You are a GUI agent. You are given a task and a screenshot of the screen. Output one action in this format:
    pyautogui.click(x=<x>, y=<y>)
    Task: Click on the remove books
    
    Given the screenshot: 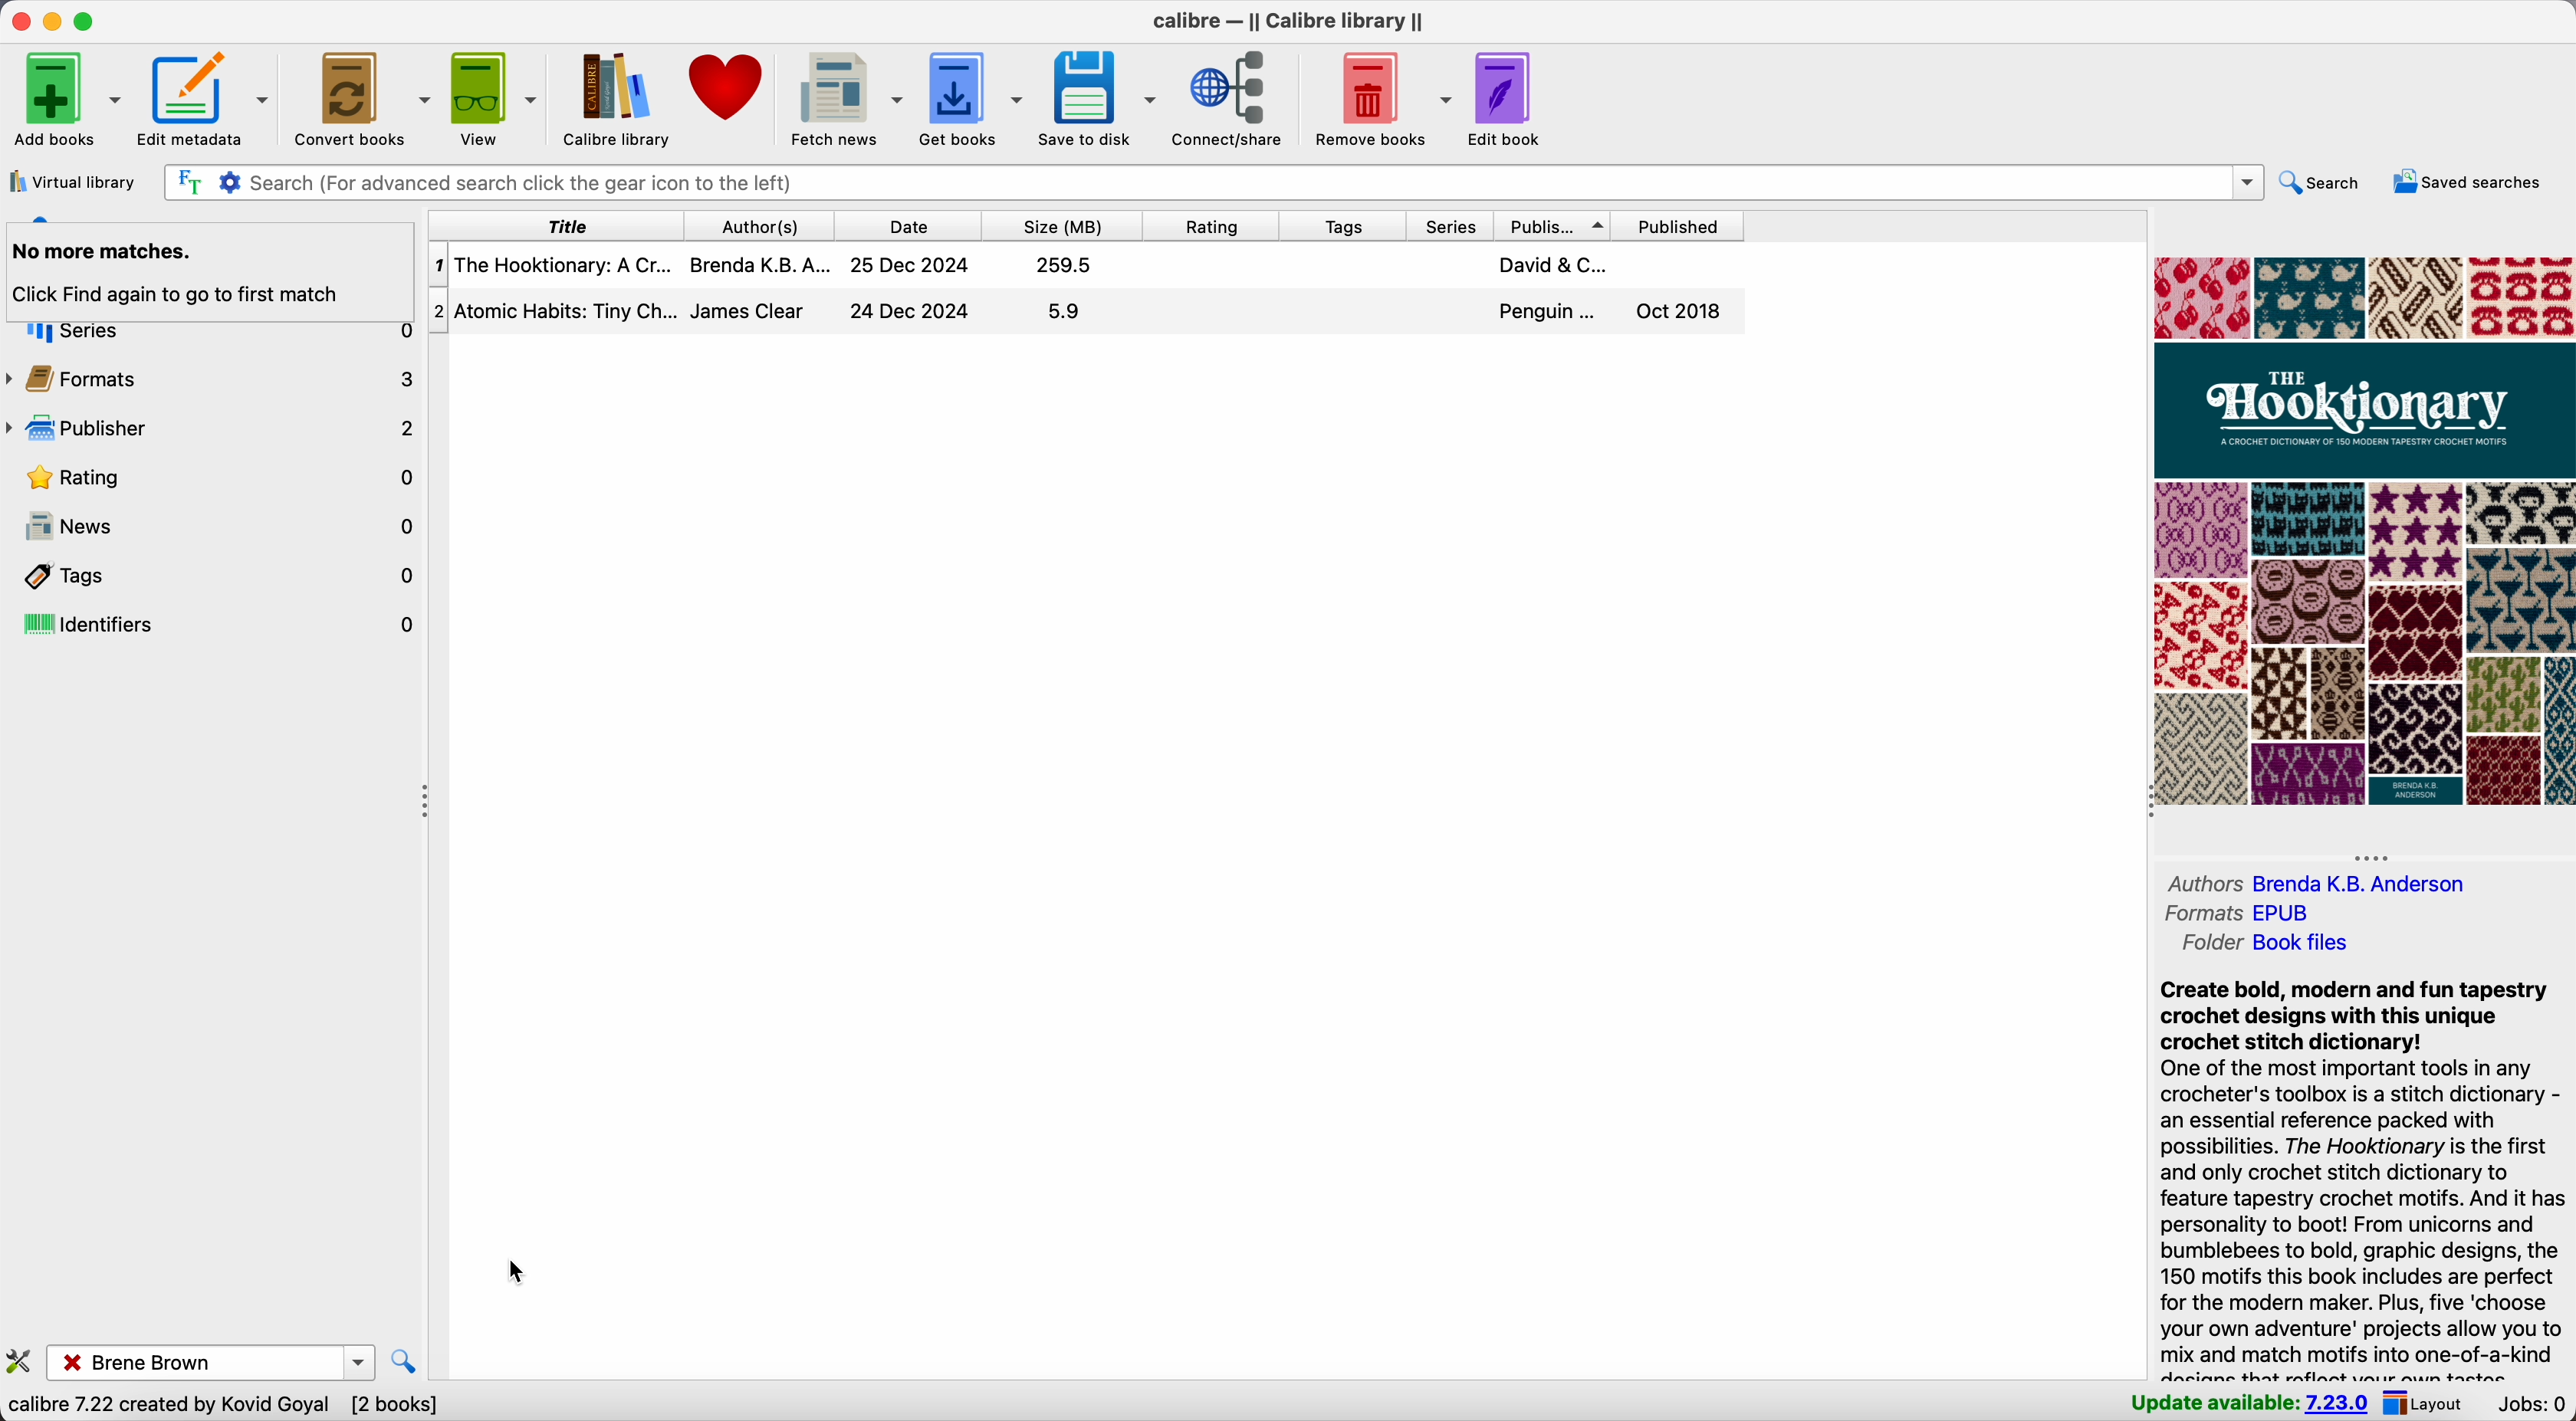 What is the action you would take?
    pyautogui.click(x=1382, y=102)
    